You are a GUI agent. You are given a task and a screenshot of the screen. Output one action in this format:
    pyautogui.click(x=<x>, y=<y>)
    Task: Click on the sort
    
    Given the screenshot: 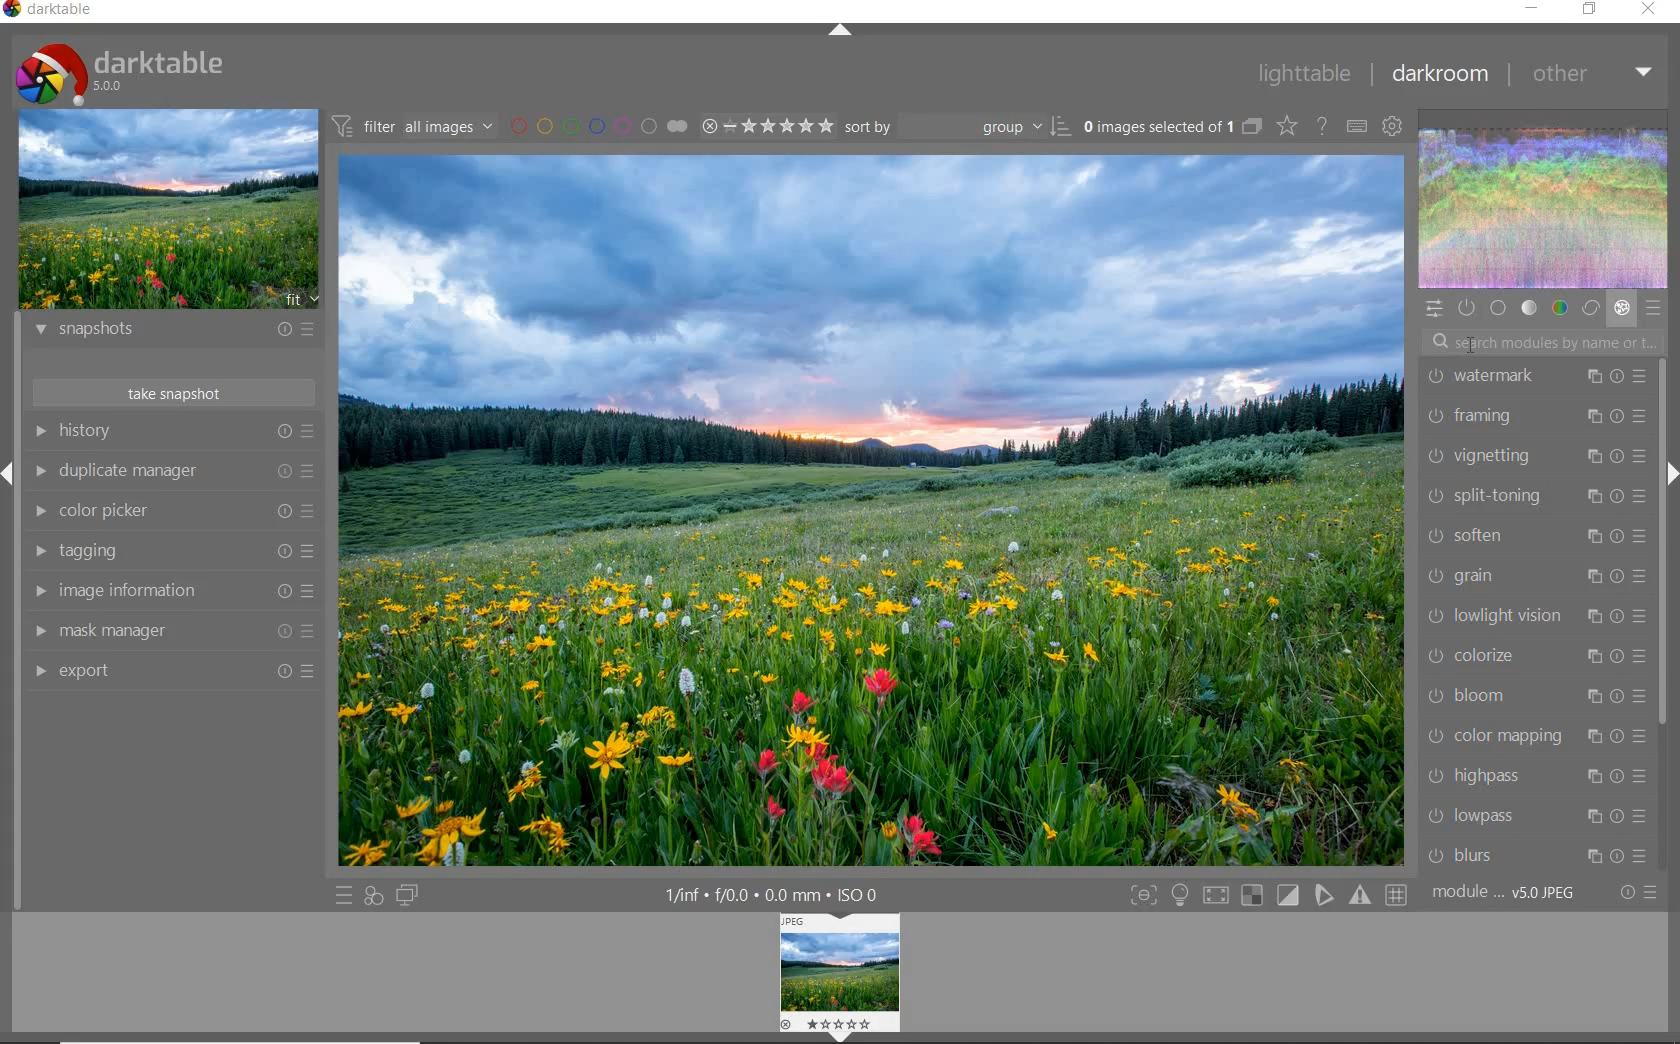 What is the action you would take?
    pyautogui.click(x=958, y=127)
    